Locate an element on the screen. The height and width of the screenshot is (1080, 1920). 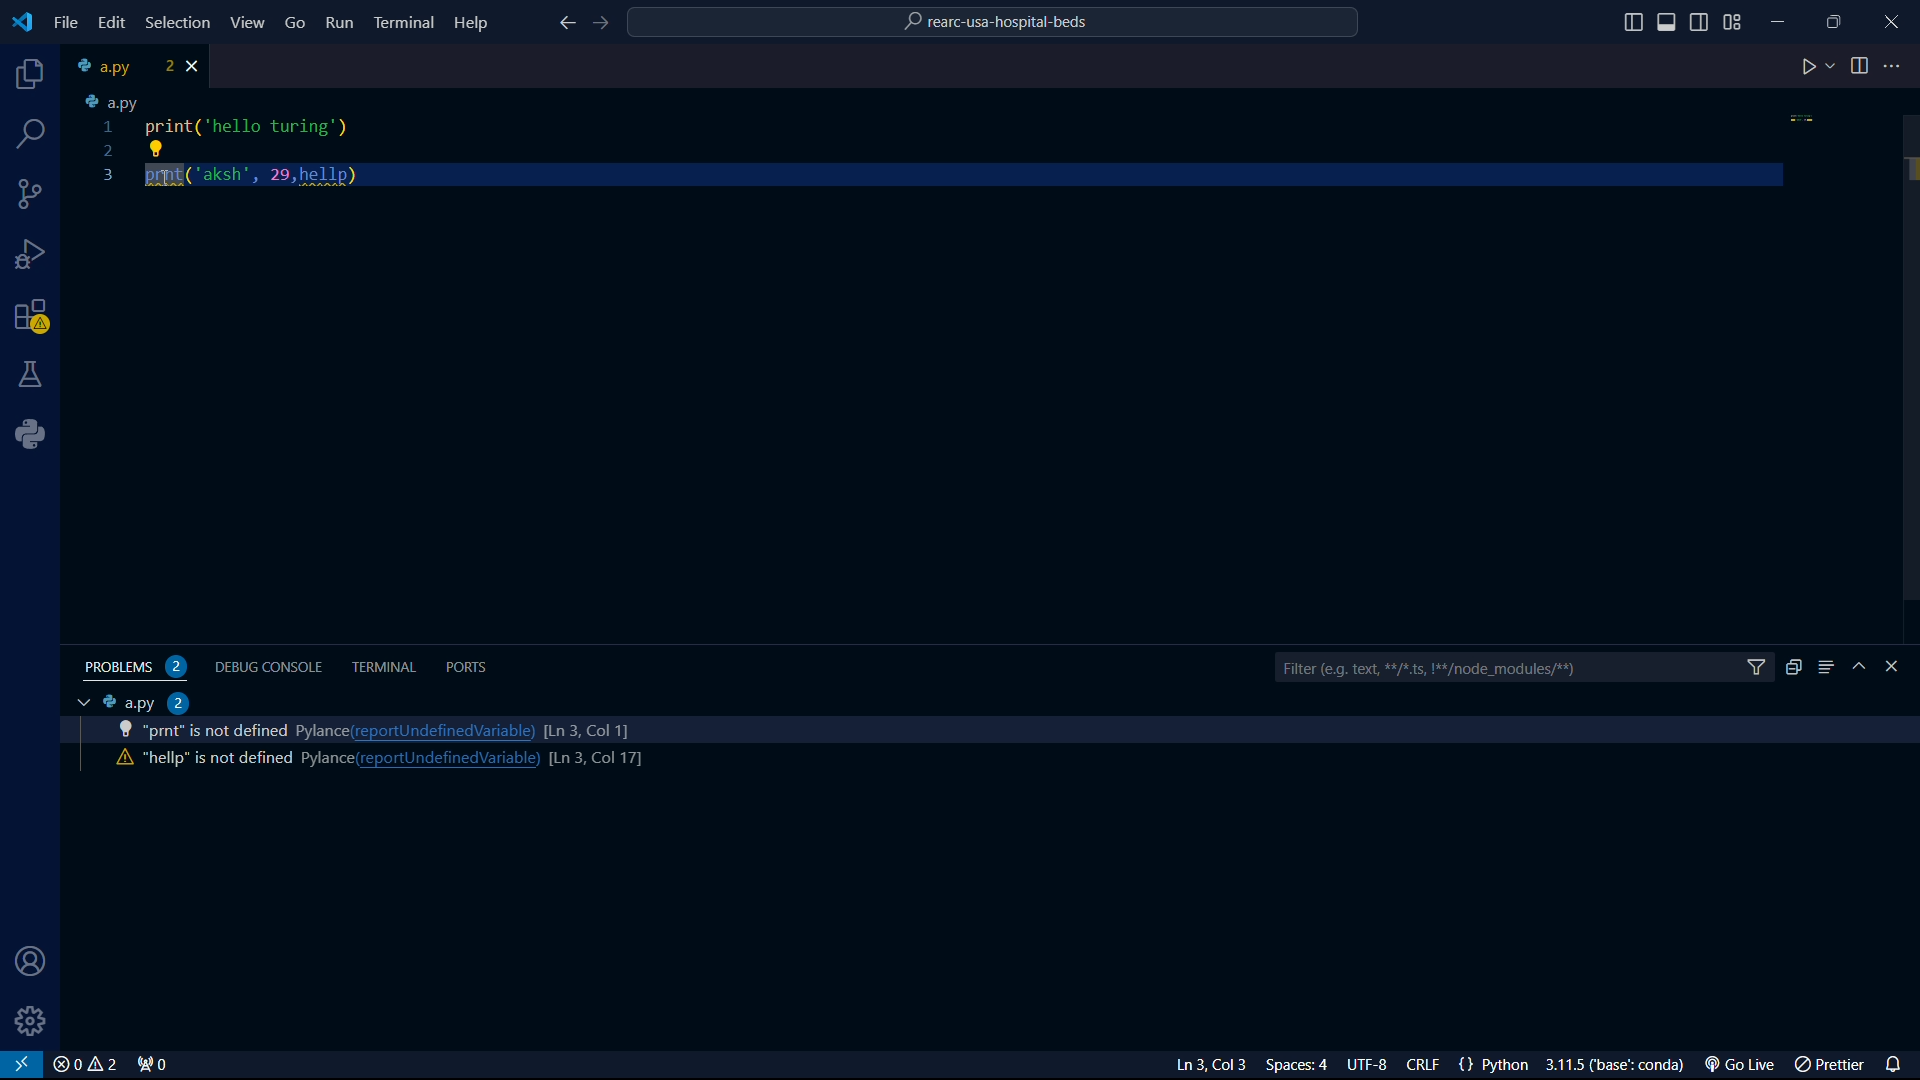
close bar is located at coordinates (1901, 667).